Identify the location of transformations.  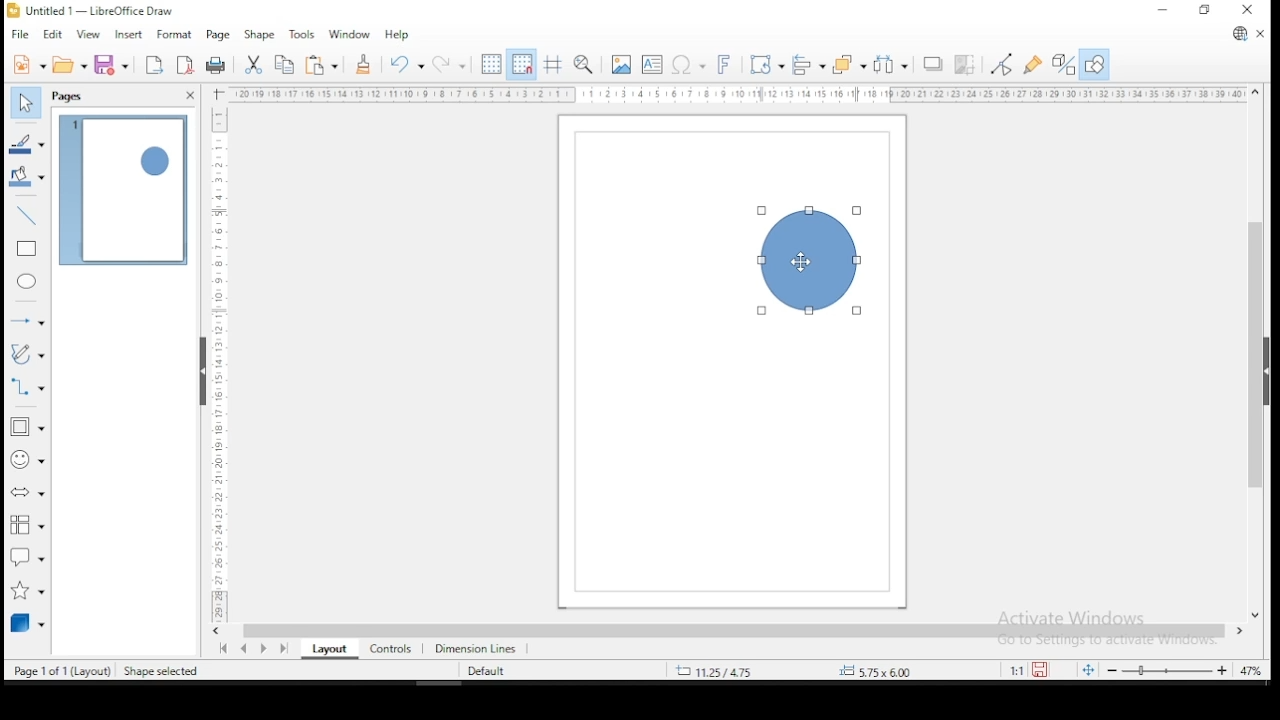
(764, 62).